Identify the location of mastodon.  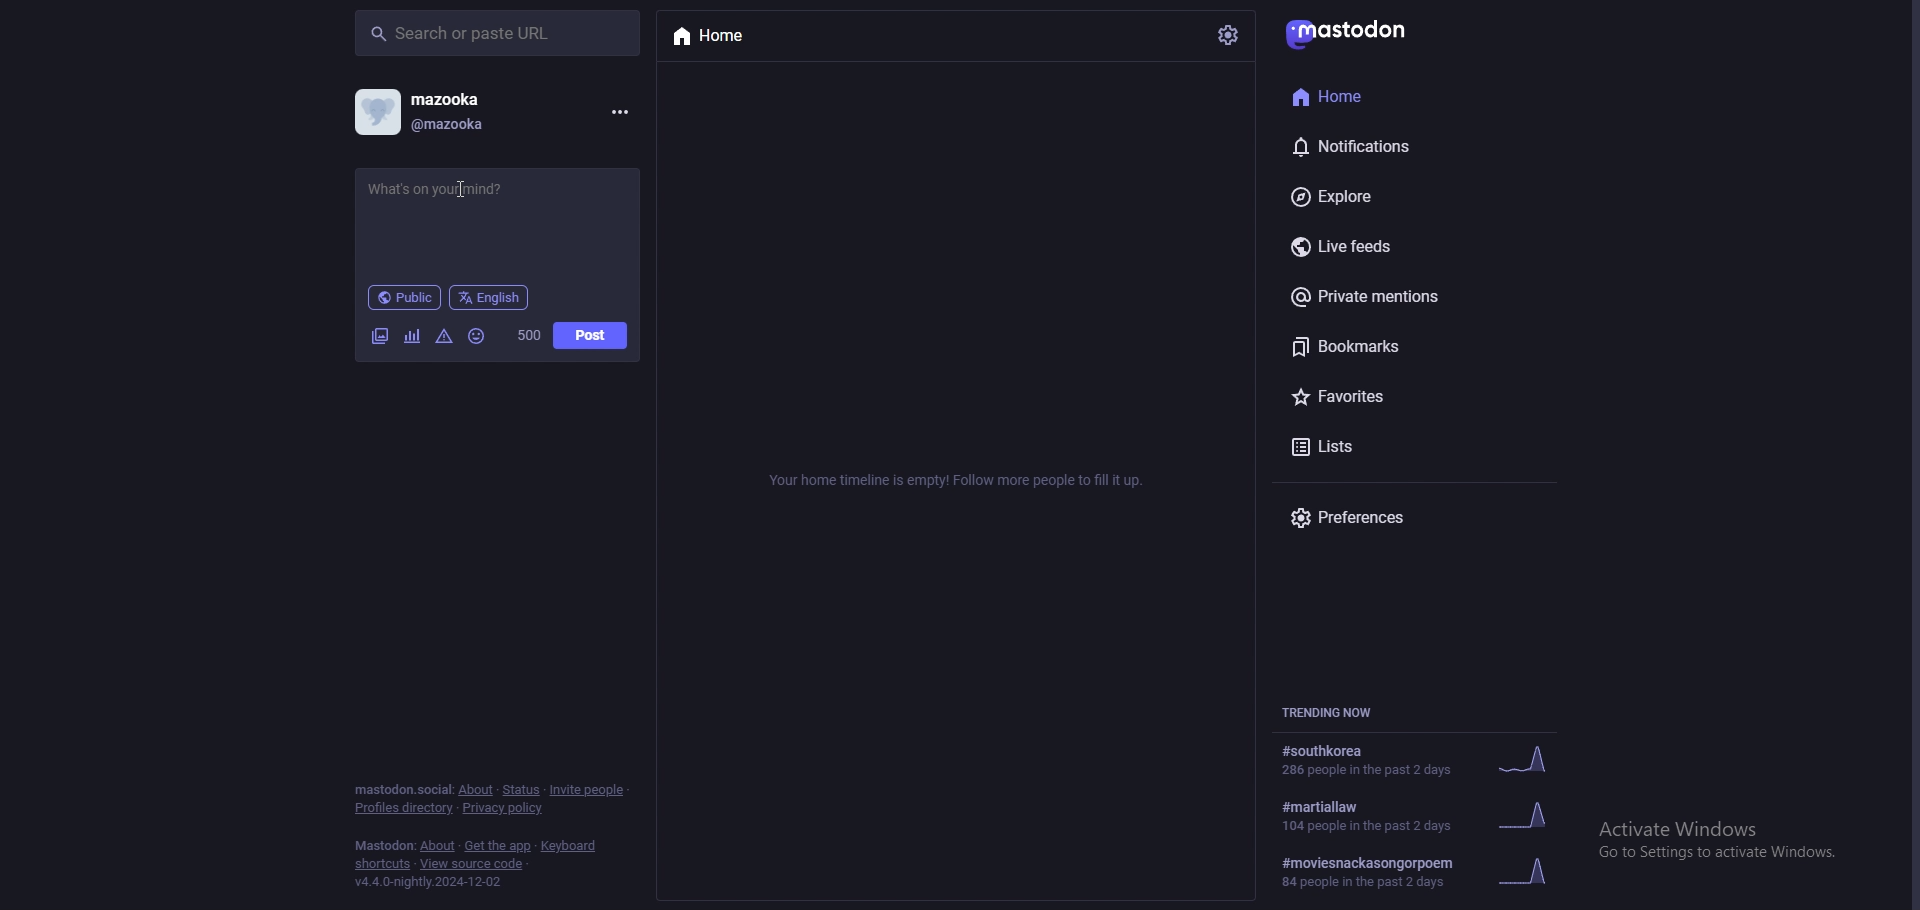
(1352, 32).